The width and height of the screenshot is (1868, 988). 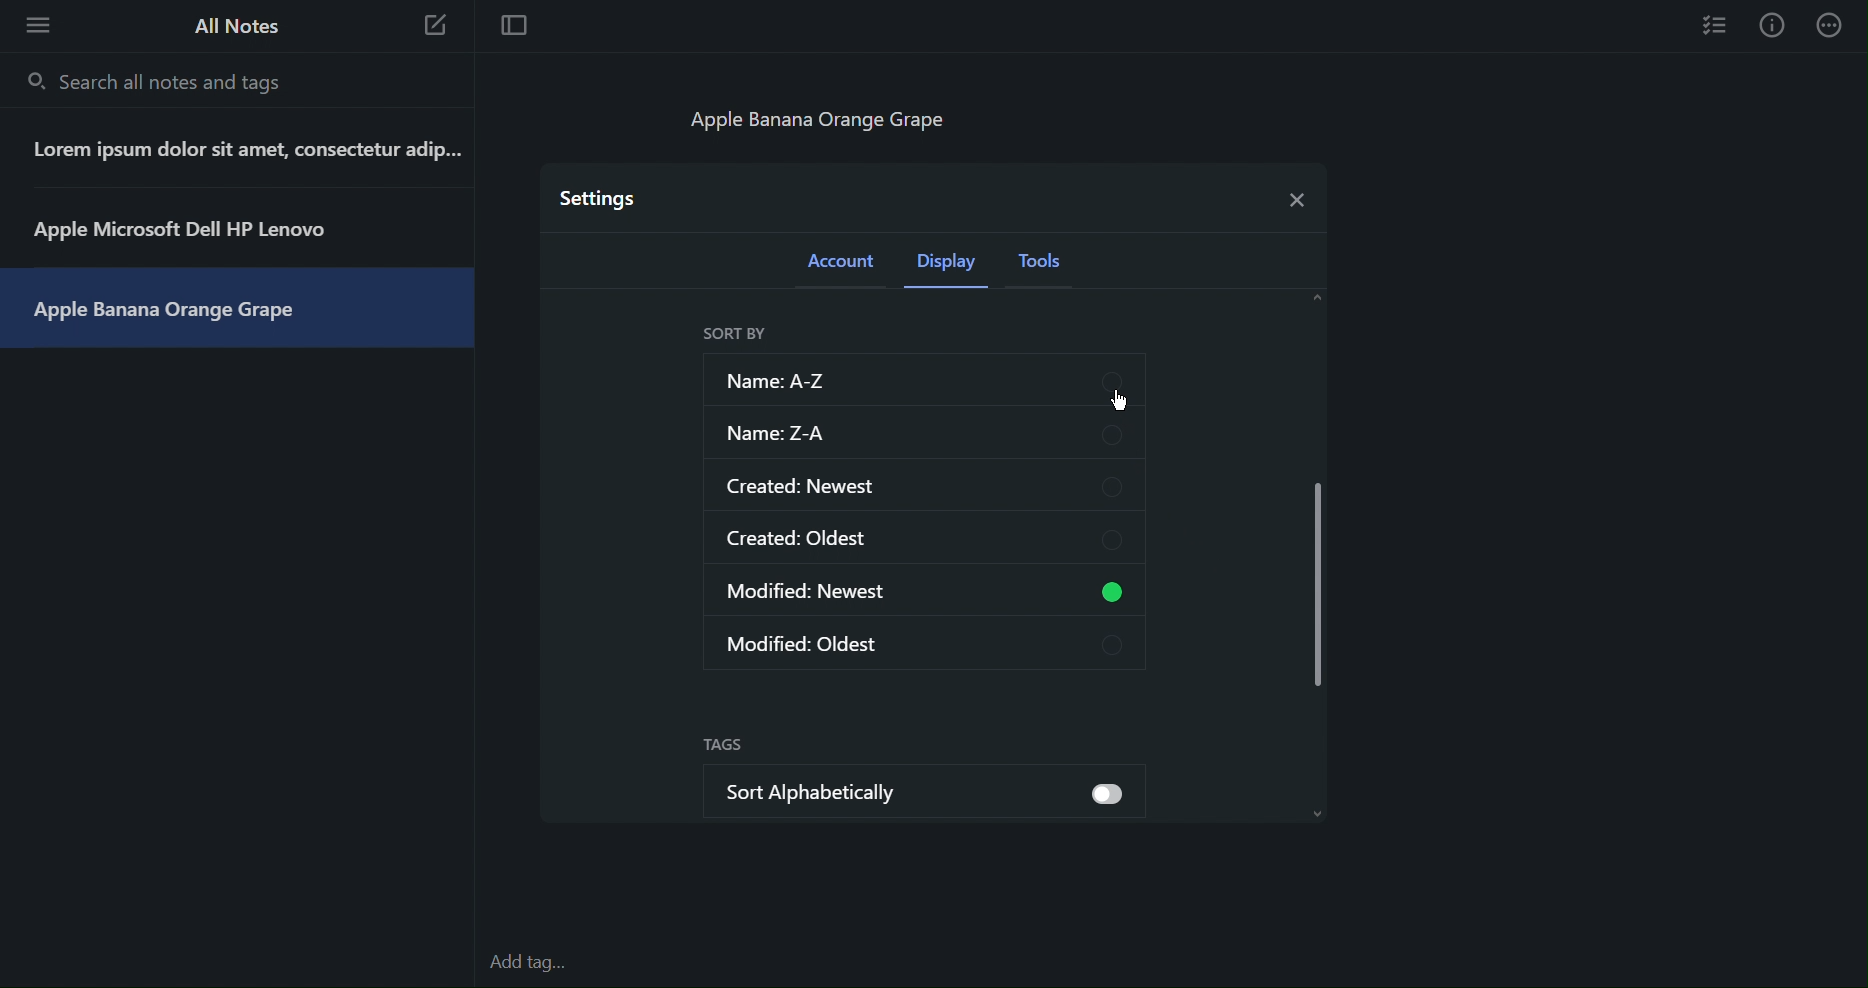 I want to click on Settings, so click(x=600, y=197).